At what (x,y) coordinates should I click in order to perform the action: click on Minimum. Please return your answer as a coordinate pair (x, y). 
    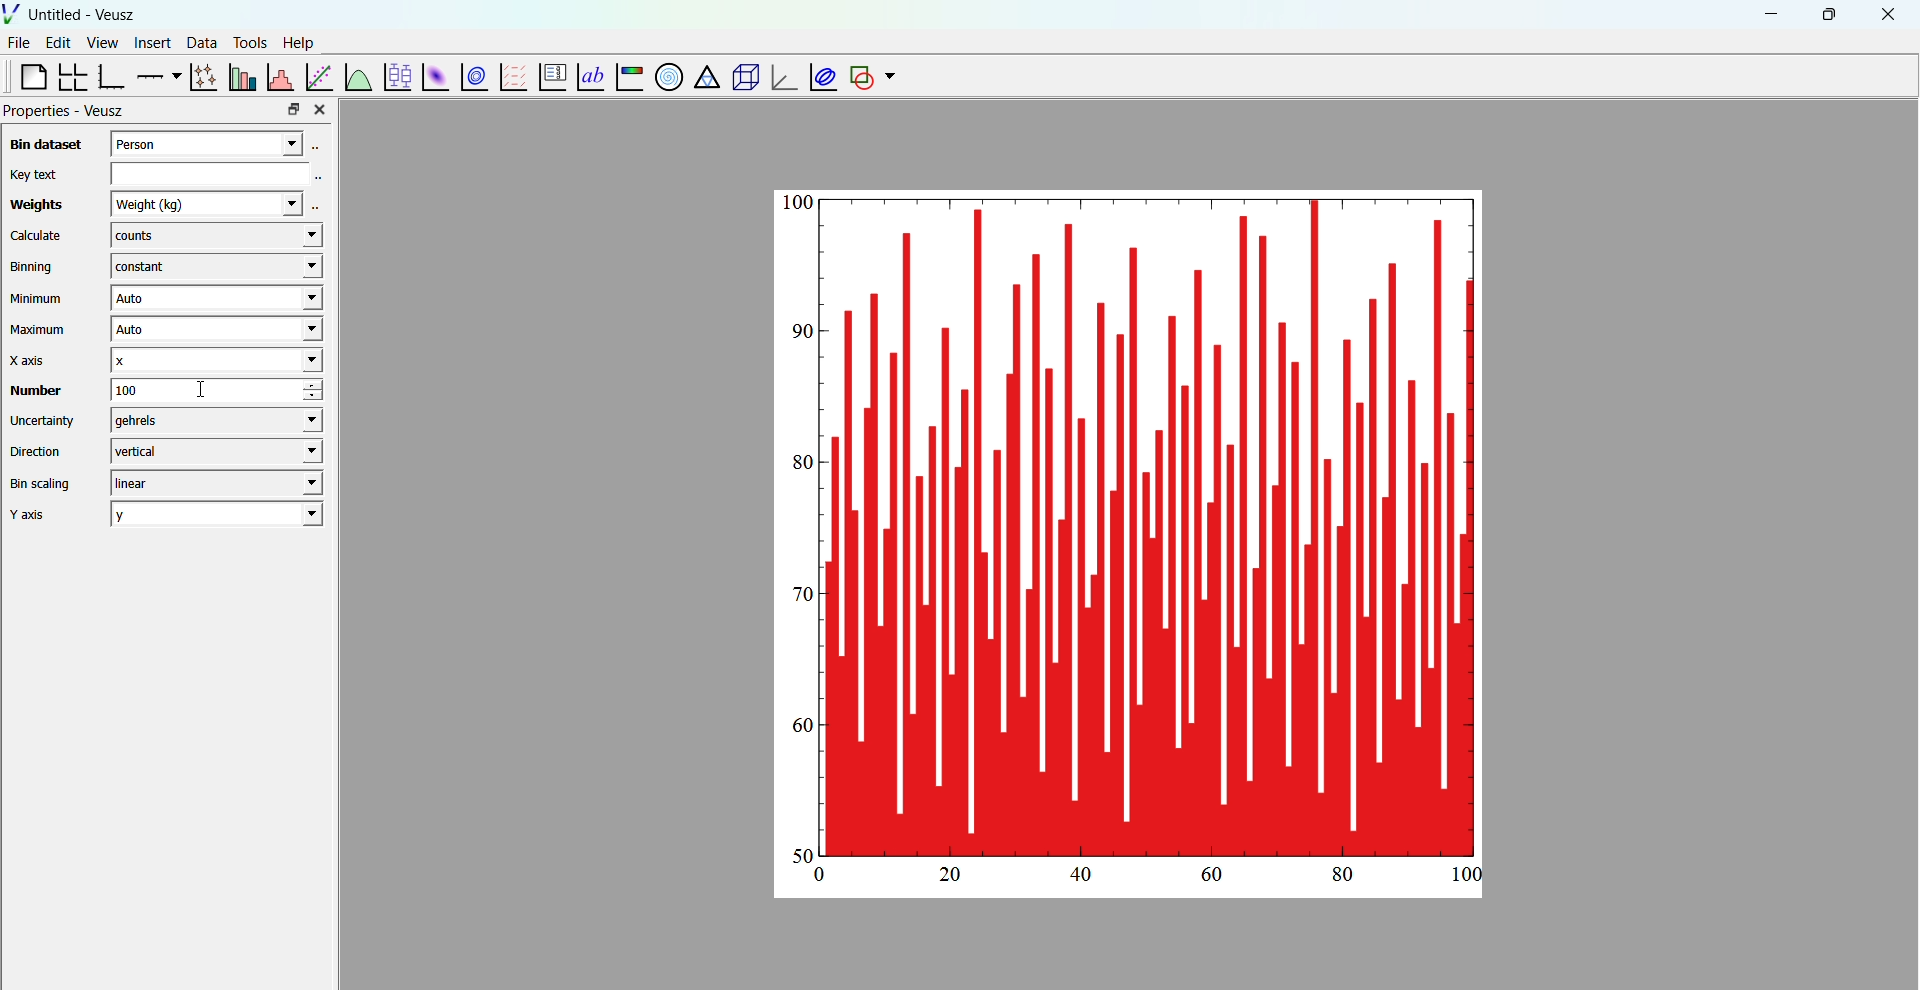
    Looking at the image, I should click on (37, 299).